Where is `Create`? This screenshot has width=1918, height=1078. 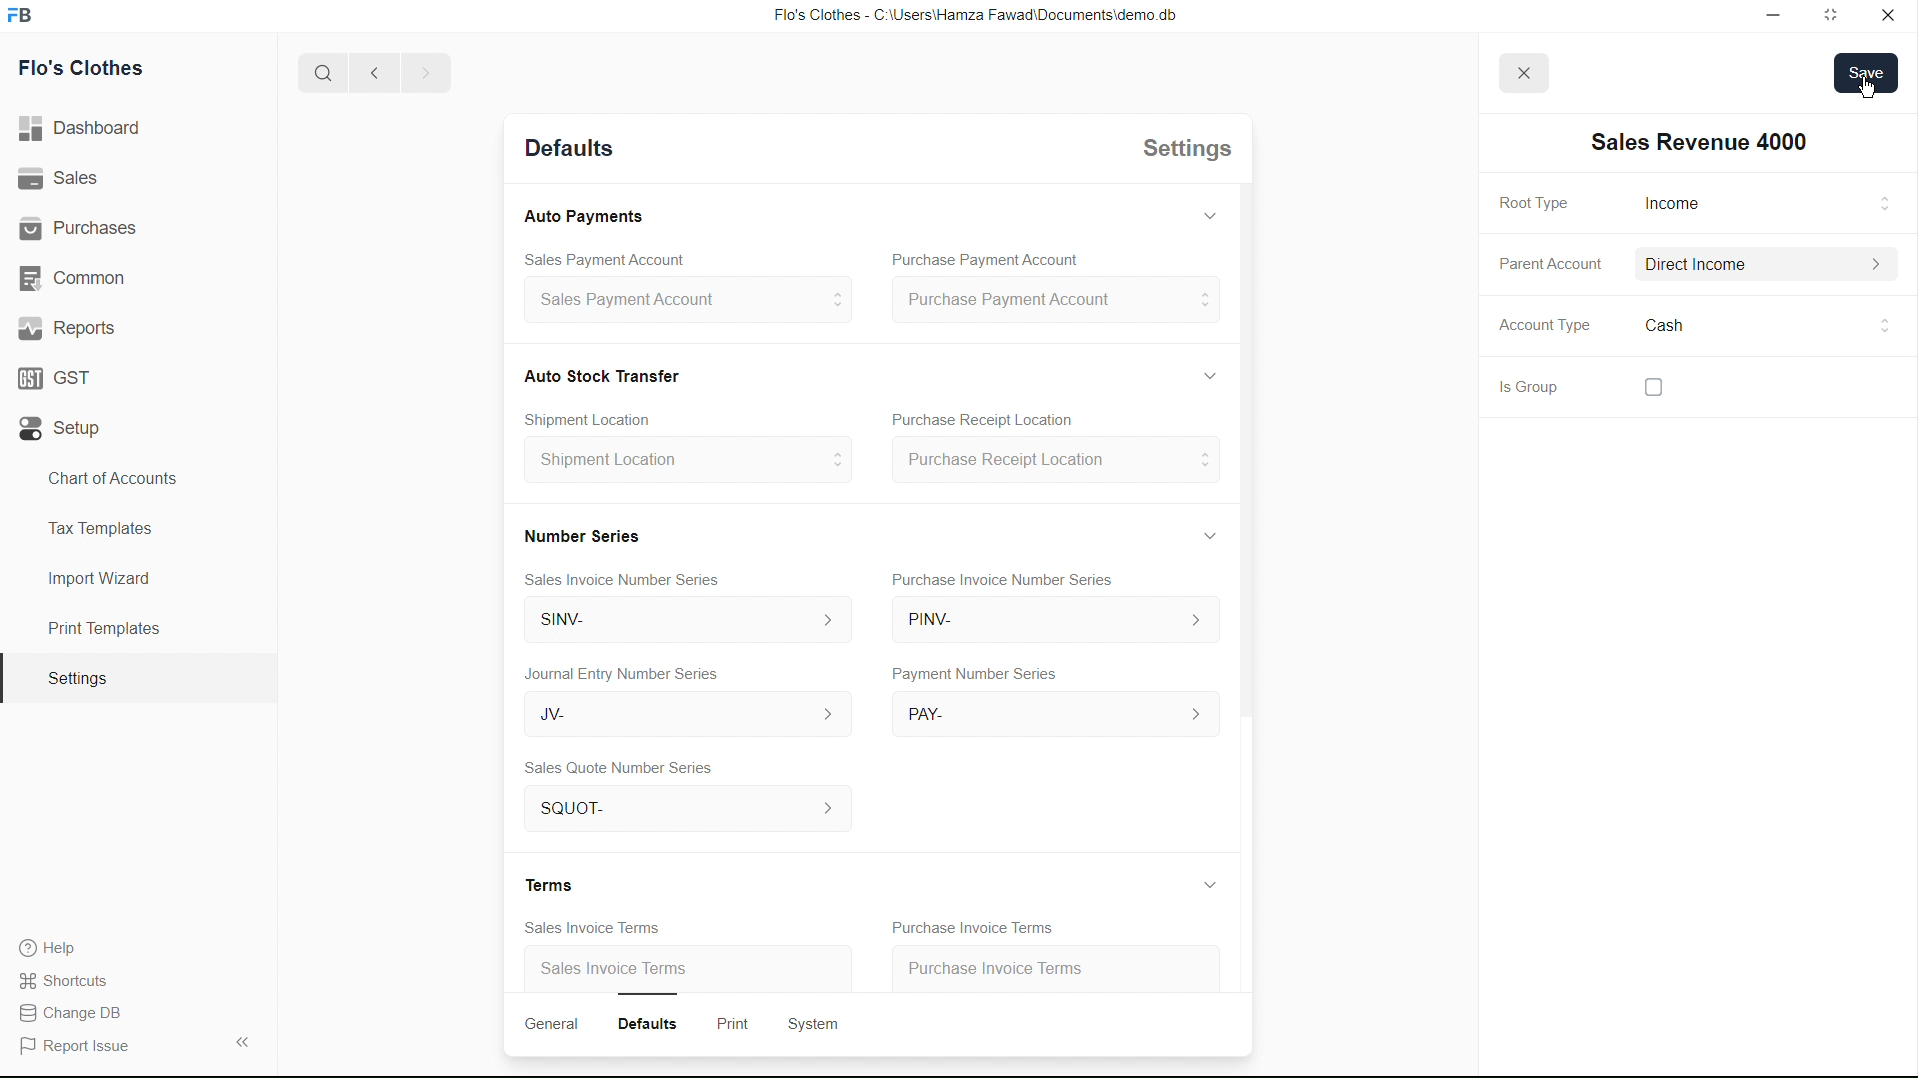
Create is located at coordinates (601, 415).